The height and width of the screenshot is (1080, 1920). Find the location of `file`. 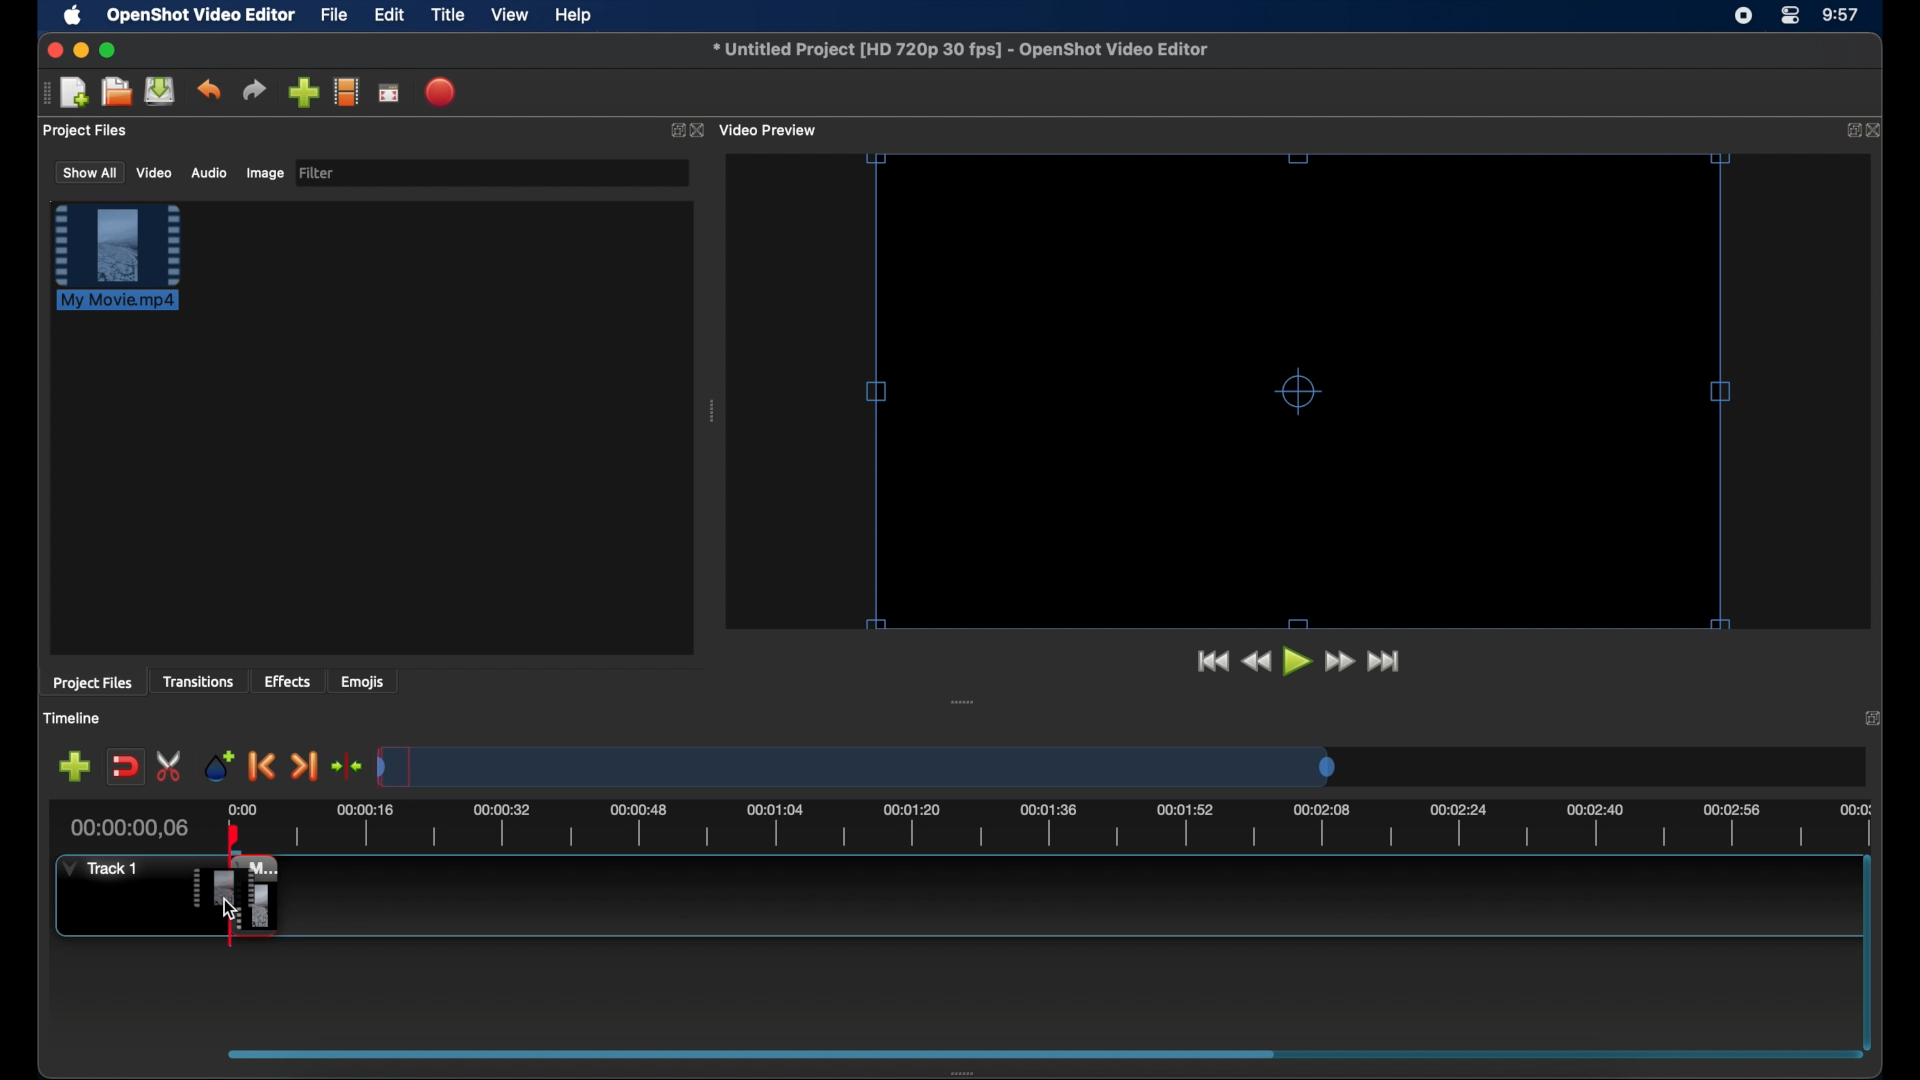

file is located at coordinates (335, 16).